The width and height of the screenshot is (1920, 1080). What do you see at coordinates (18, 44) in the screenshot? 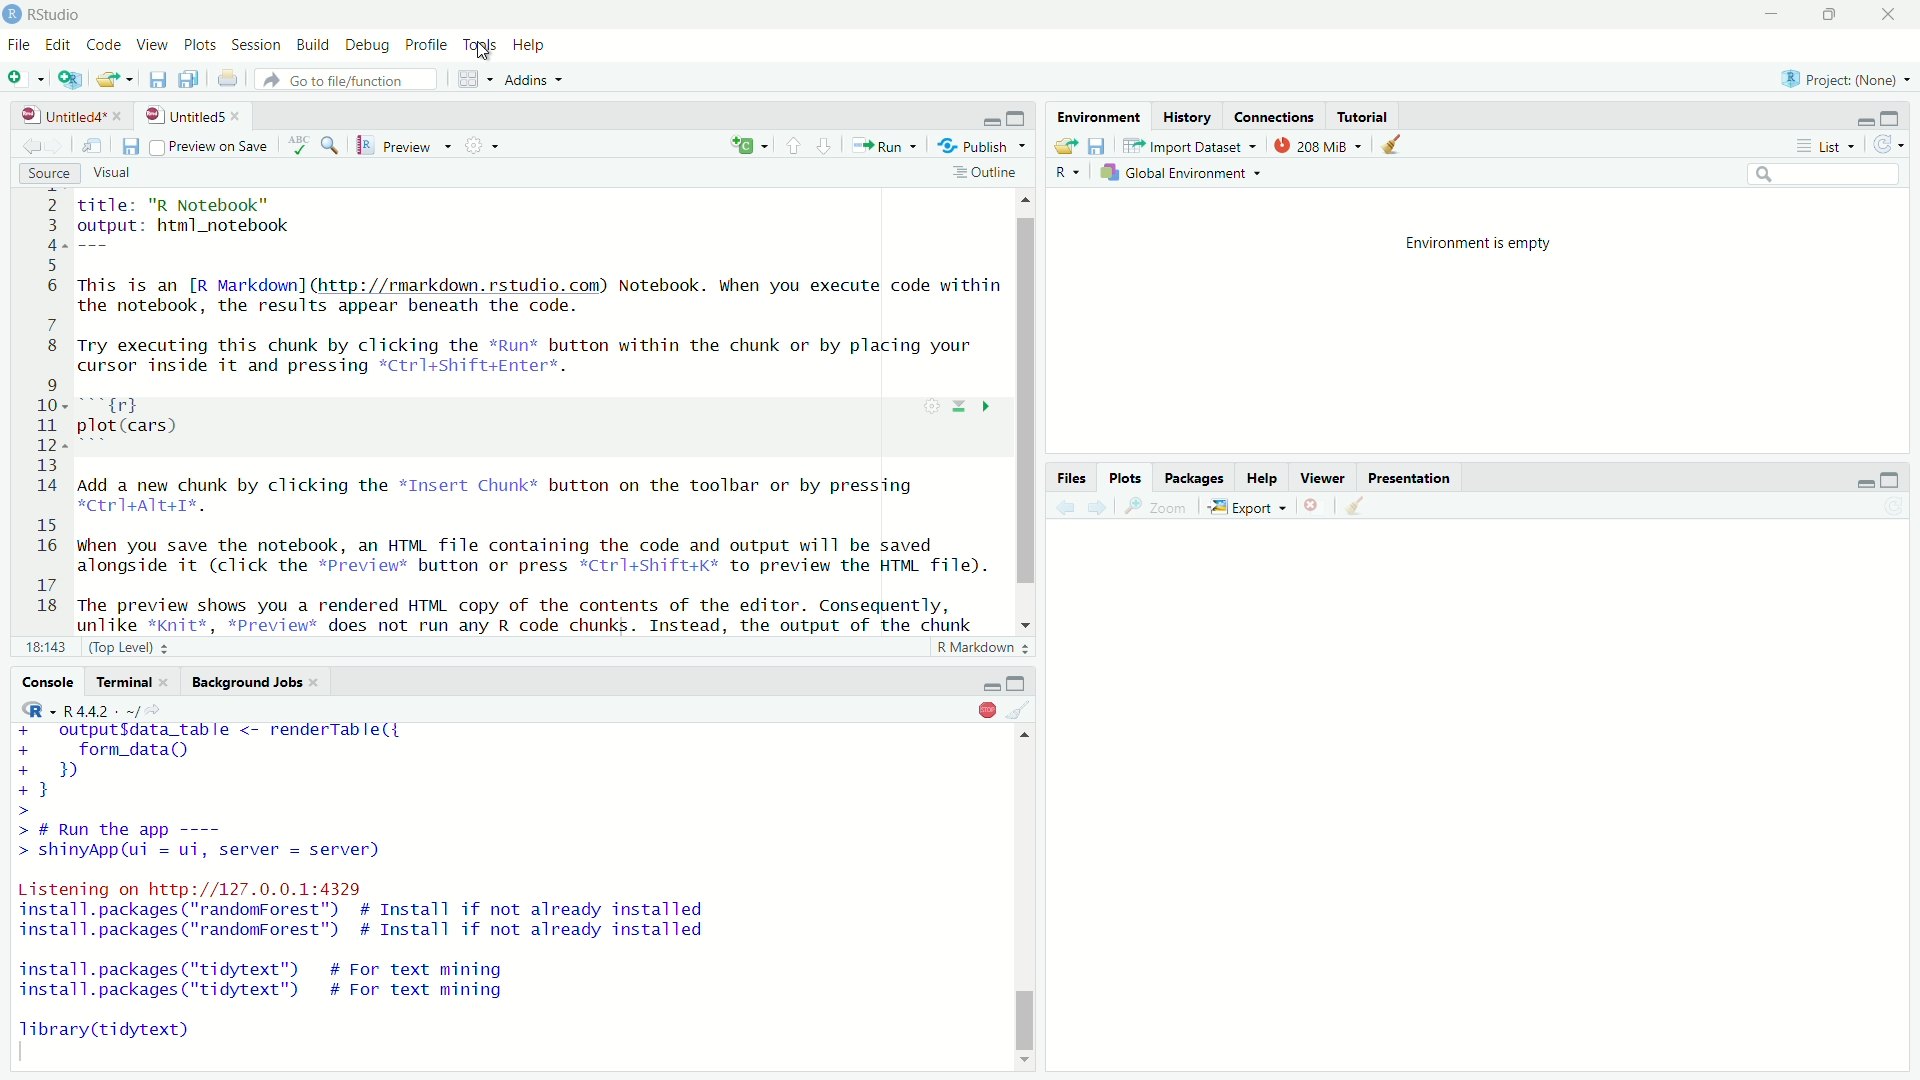
I see `File` at bounding box center [18, 44].